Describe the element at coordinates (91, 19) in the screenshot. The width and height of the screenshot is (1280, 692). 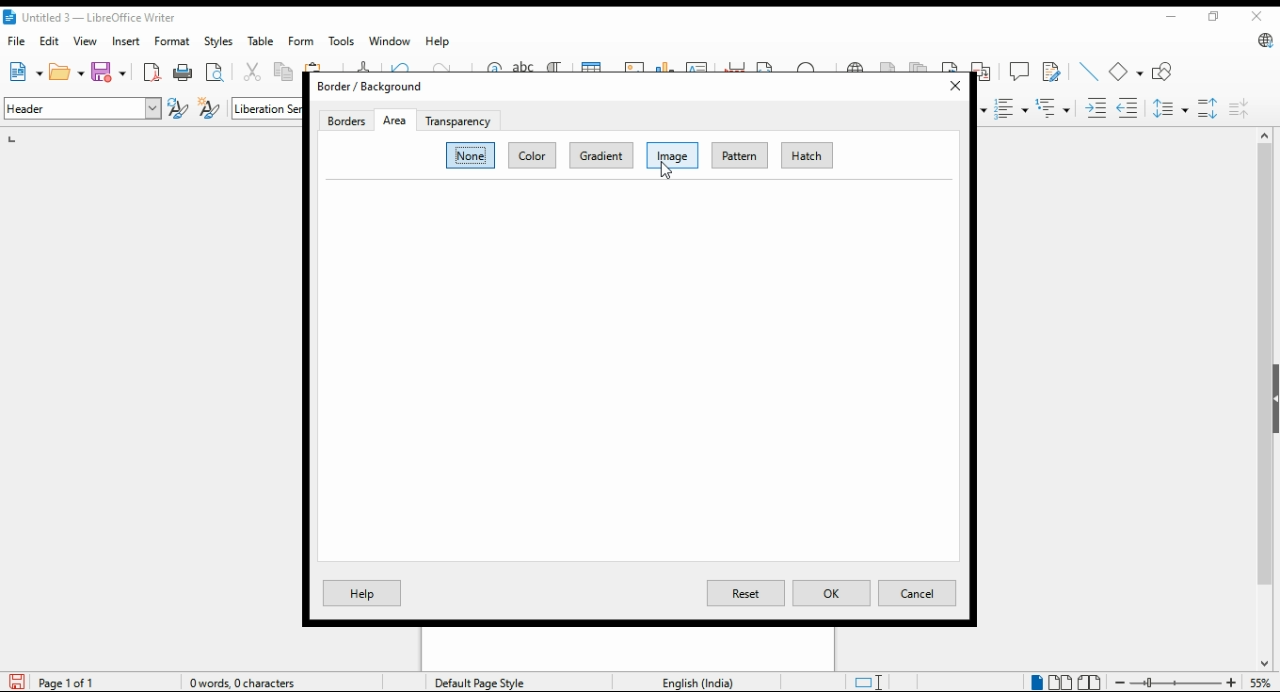
I see `icon and filename` at that location.